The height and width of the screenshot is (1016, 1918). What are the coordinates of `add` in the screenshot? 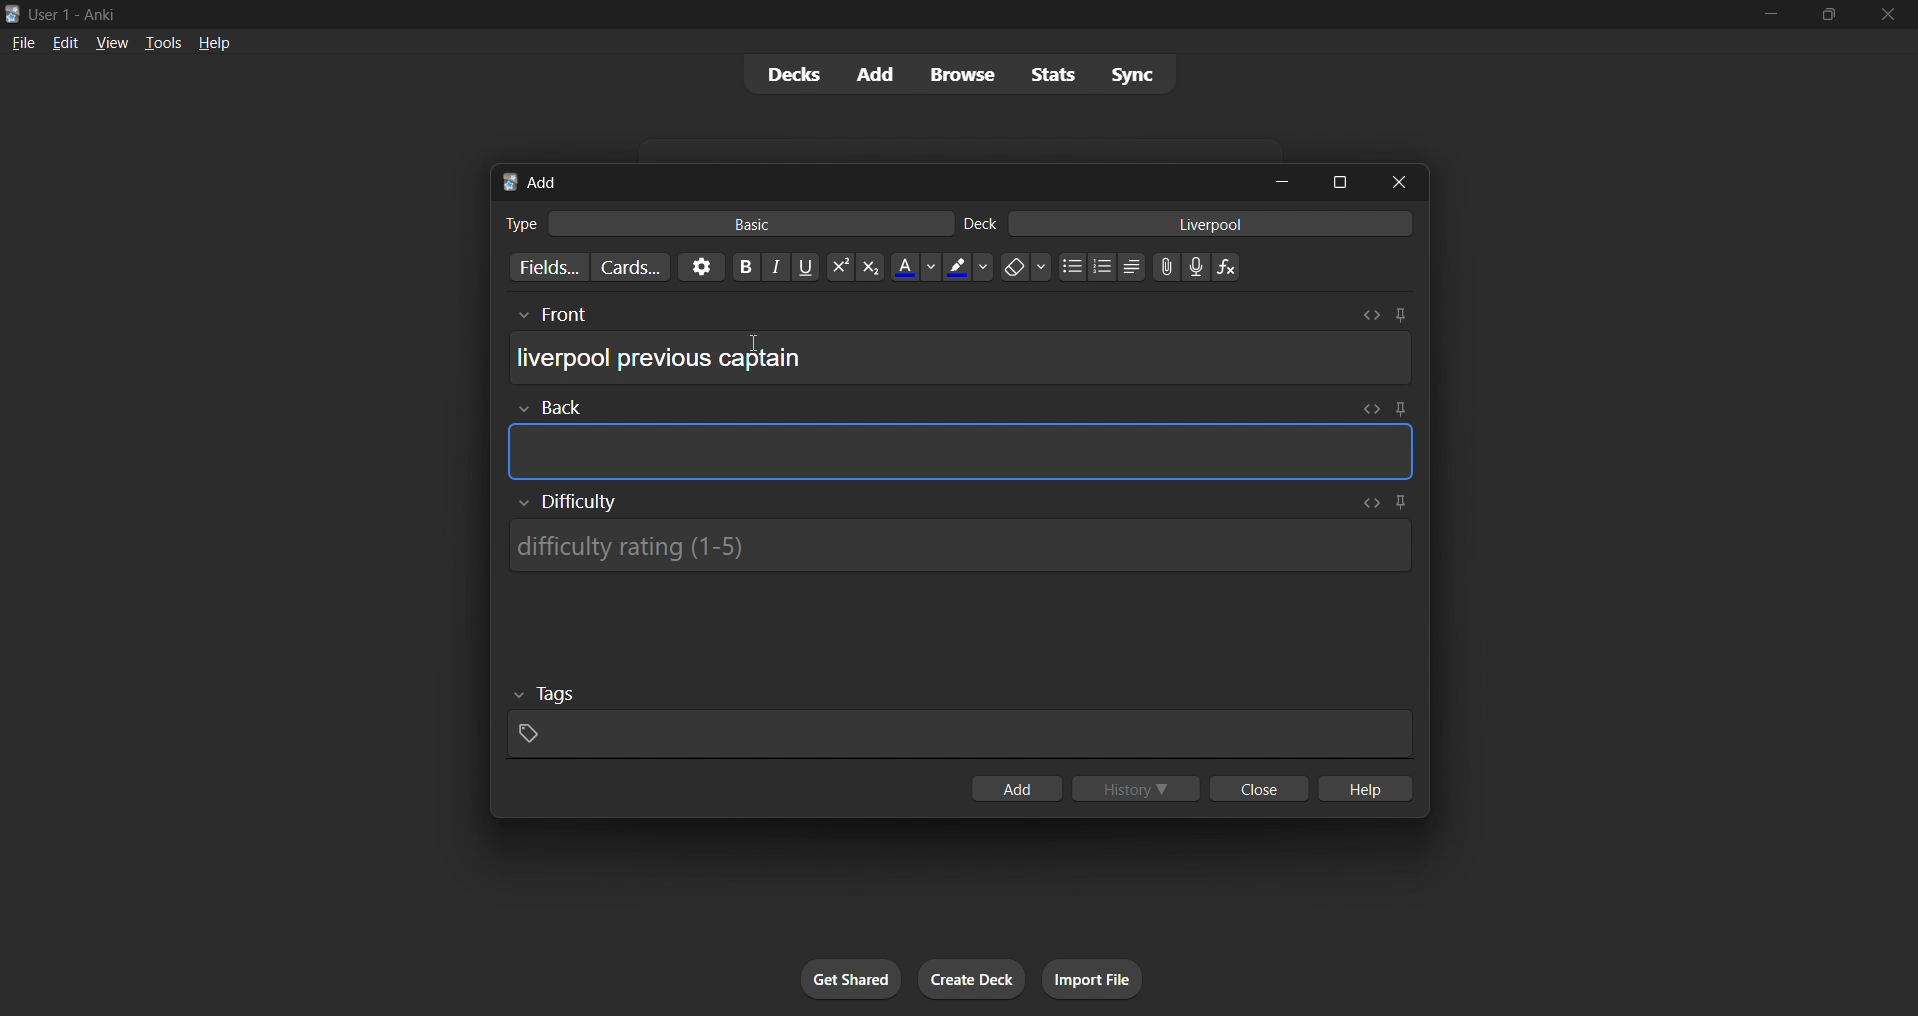 It's located at (1014, 790).